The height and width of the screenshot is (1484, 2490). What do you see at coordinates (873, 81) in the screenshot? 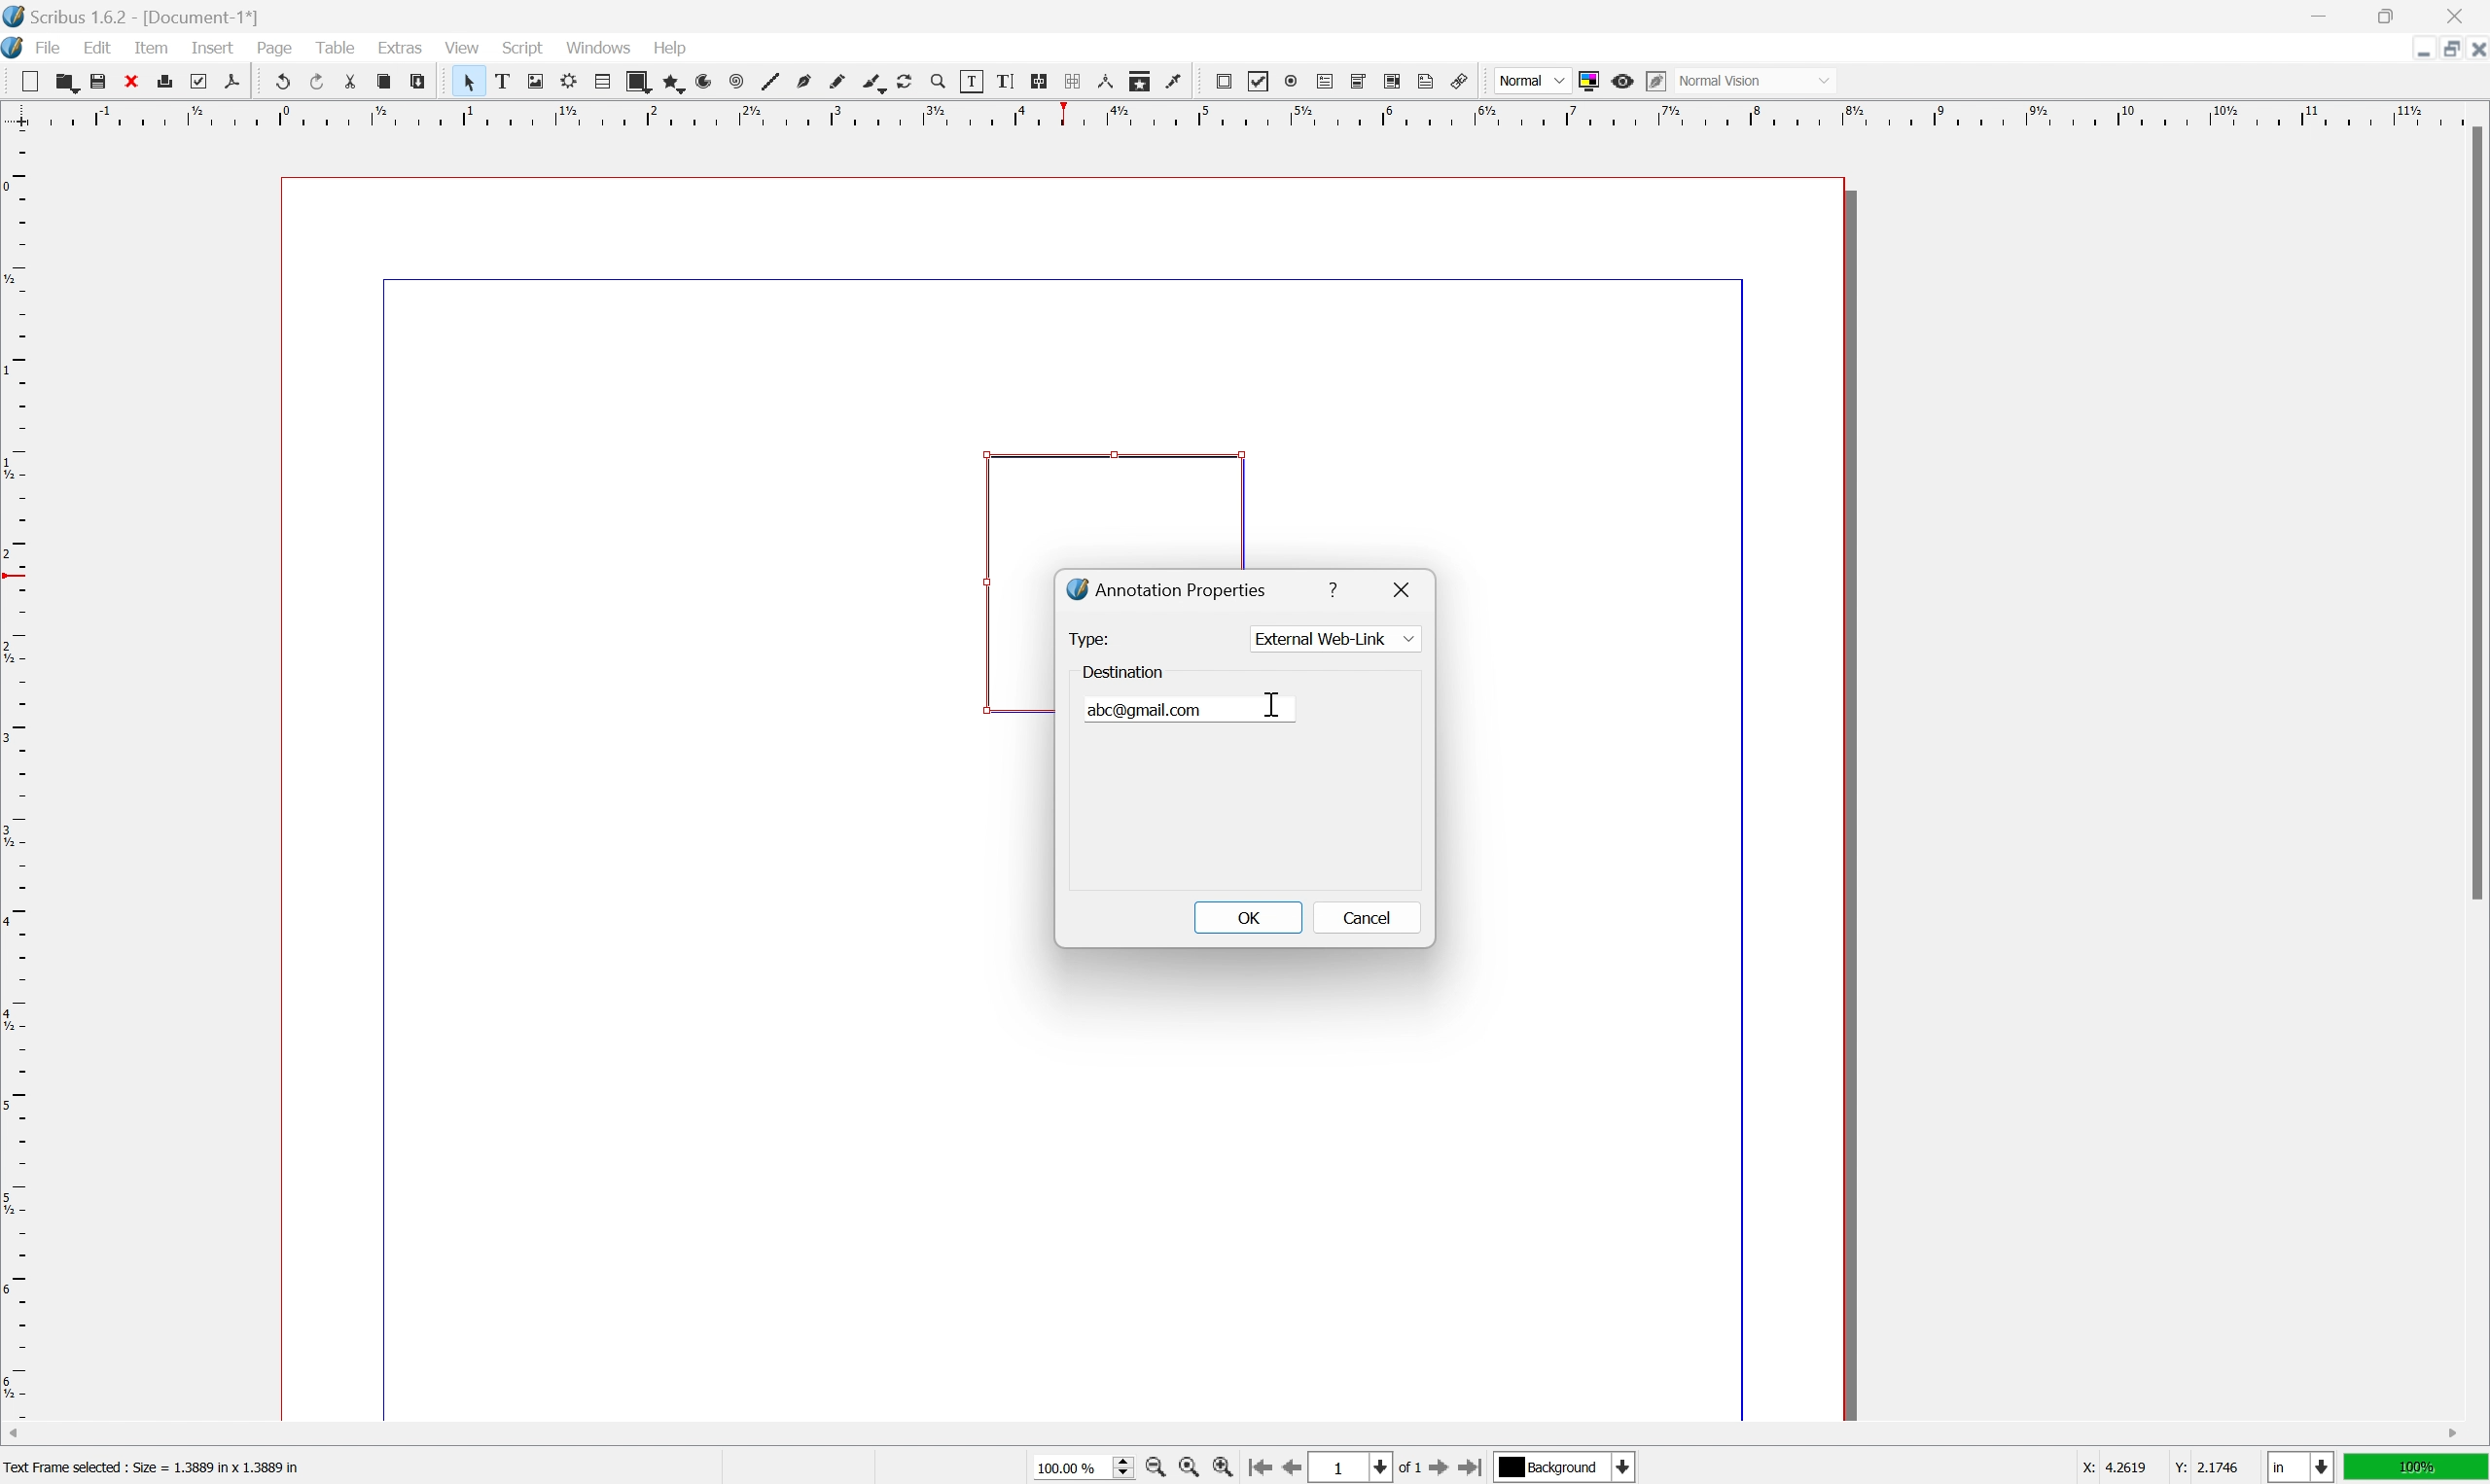
I see `calligraphy line` at bounding box center [873, 81].